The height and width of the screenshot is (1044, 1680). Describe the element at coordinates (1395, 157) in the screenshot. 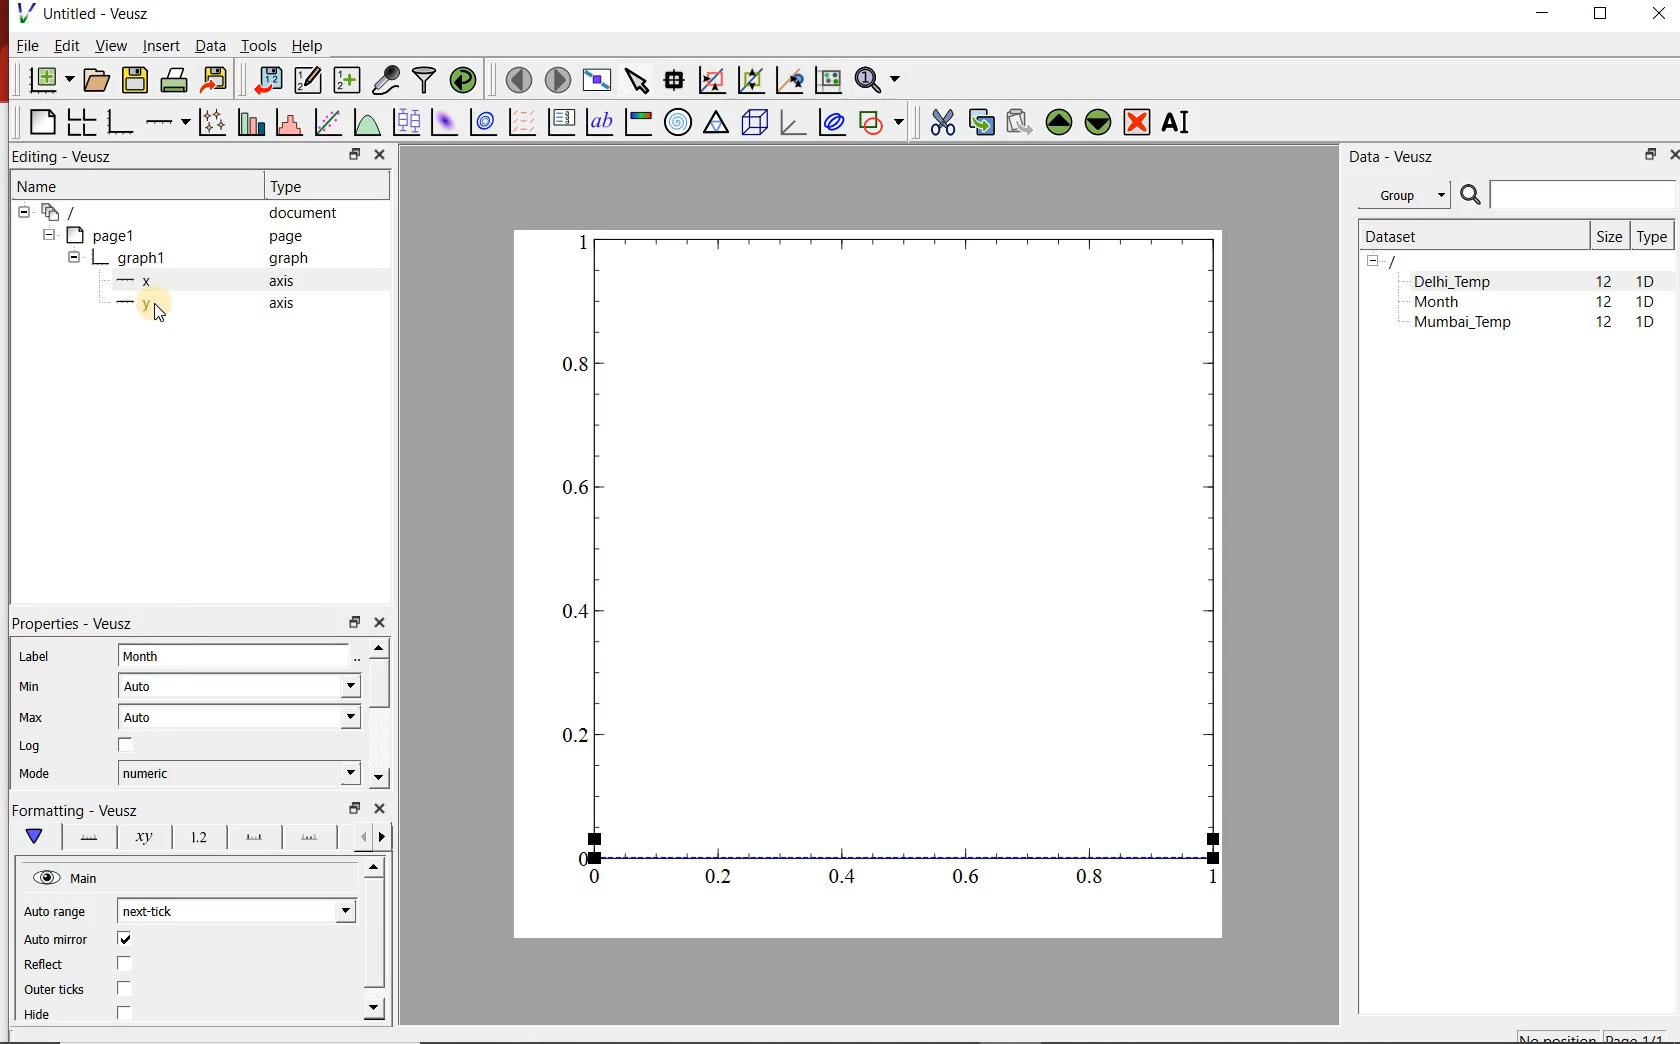

I see `Data - Veusz` at that location.